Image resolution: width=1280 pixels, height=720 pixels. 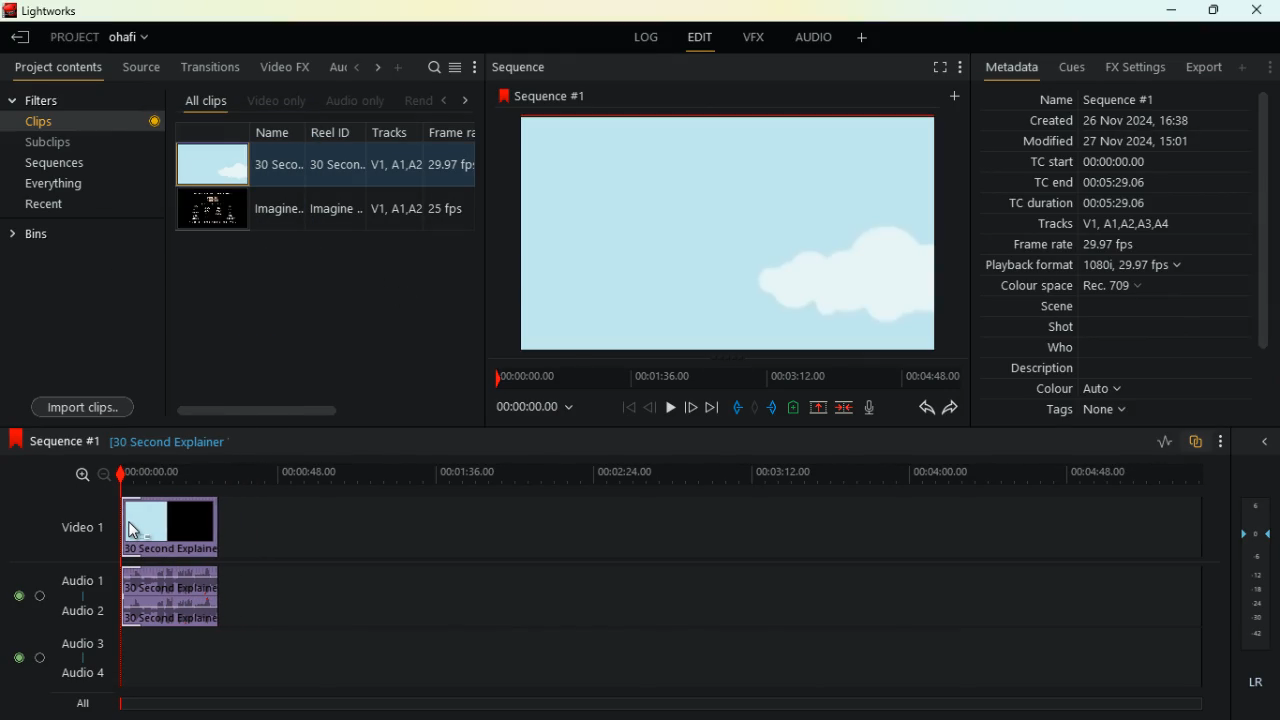 What do you see at coordinates (648, 407) in the screenshot?
I see `back` at bounding box center [648, 407].